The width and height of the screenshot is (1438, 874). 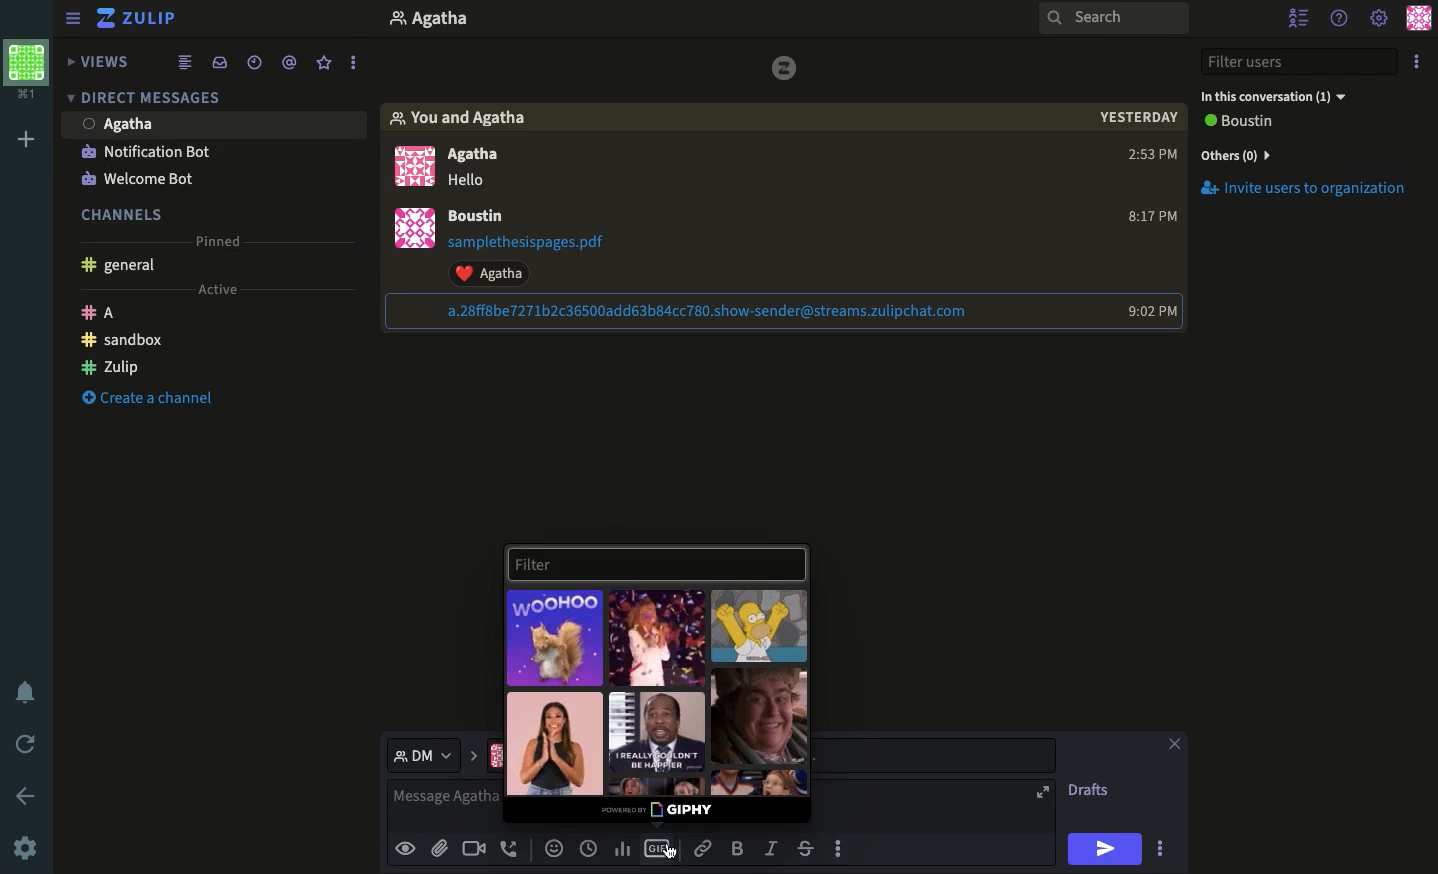 What do you see at coordinates (323, 64) in the screenshot?
I see `Favorites` at bounding box center [323, 64].